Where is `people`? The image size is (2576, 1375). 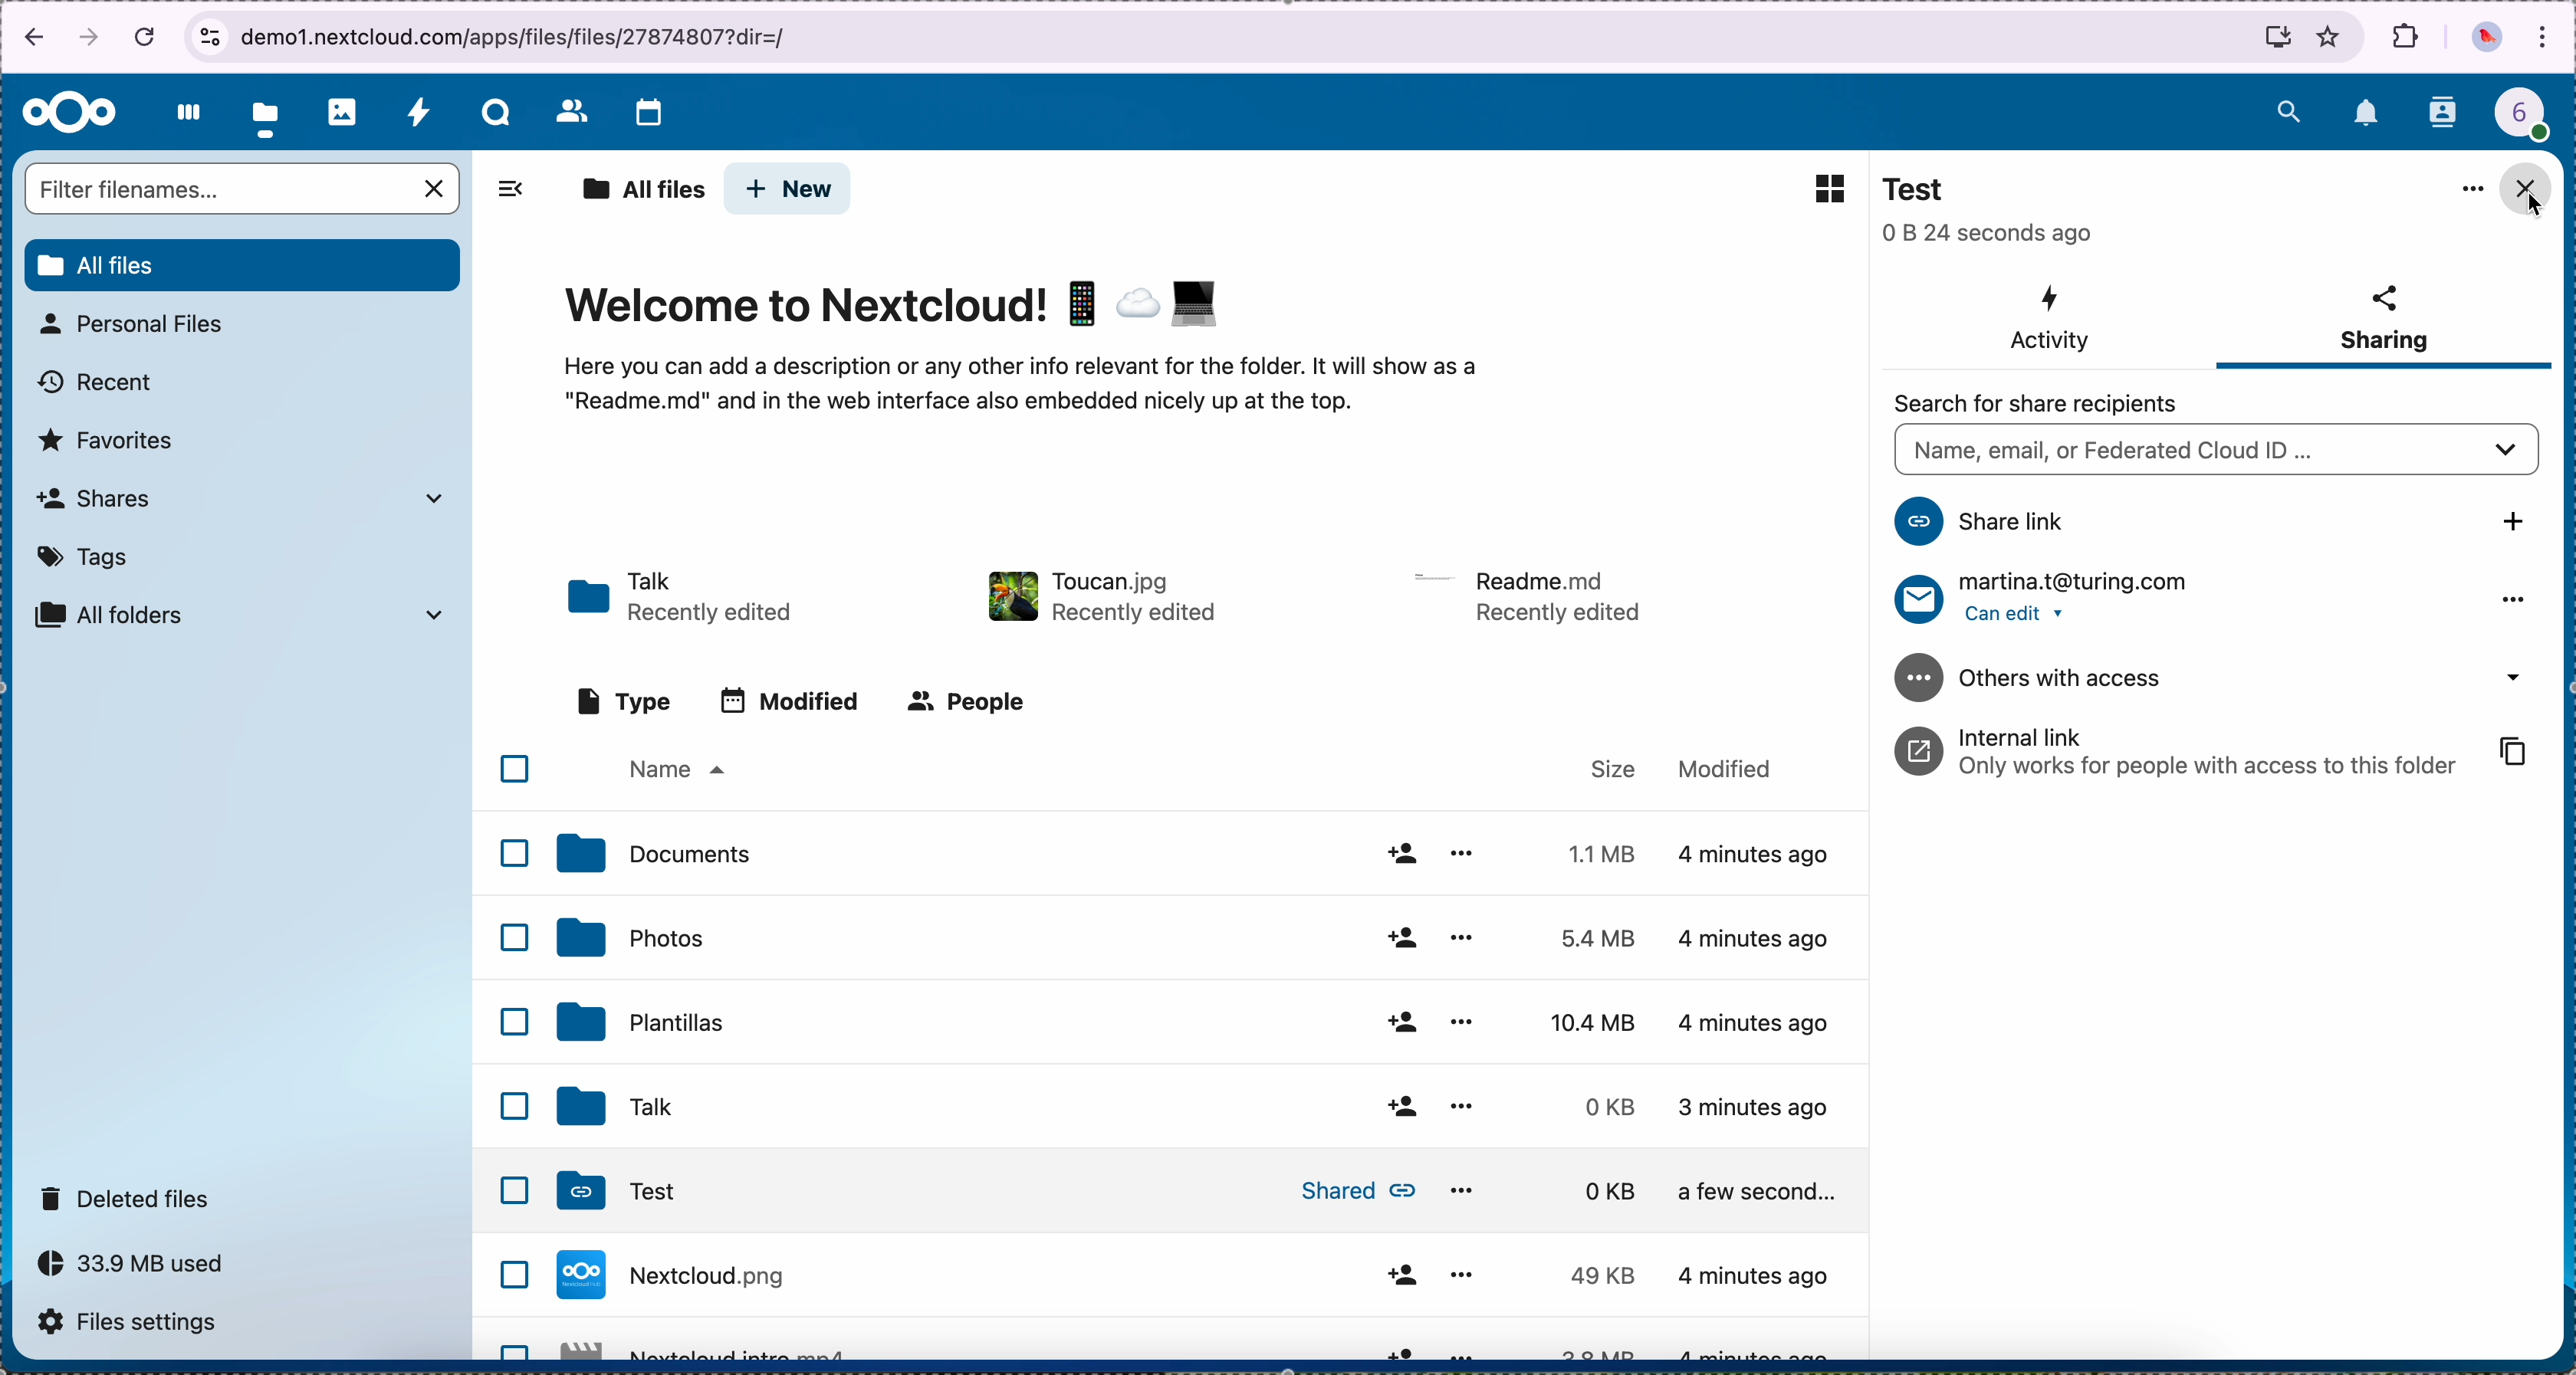
people is located at coordinates (972, 702).